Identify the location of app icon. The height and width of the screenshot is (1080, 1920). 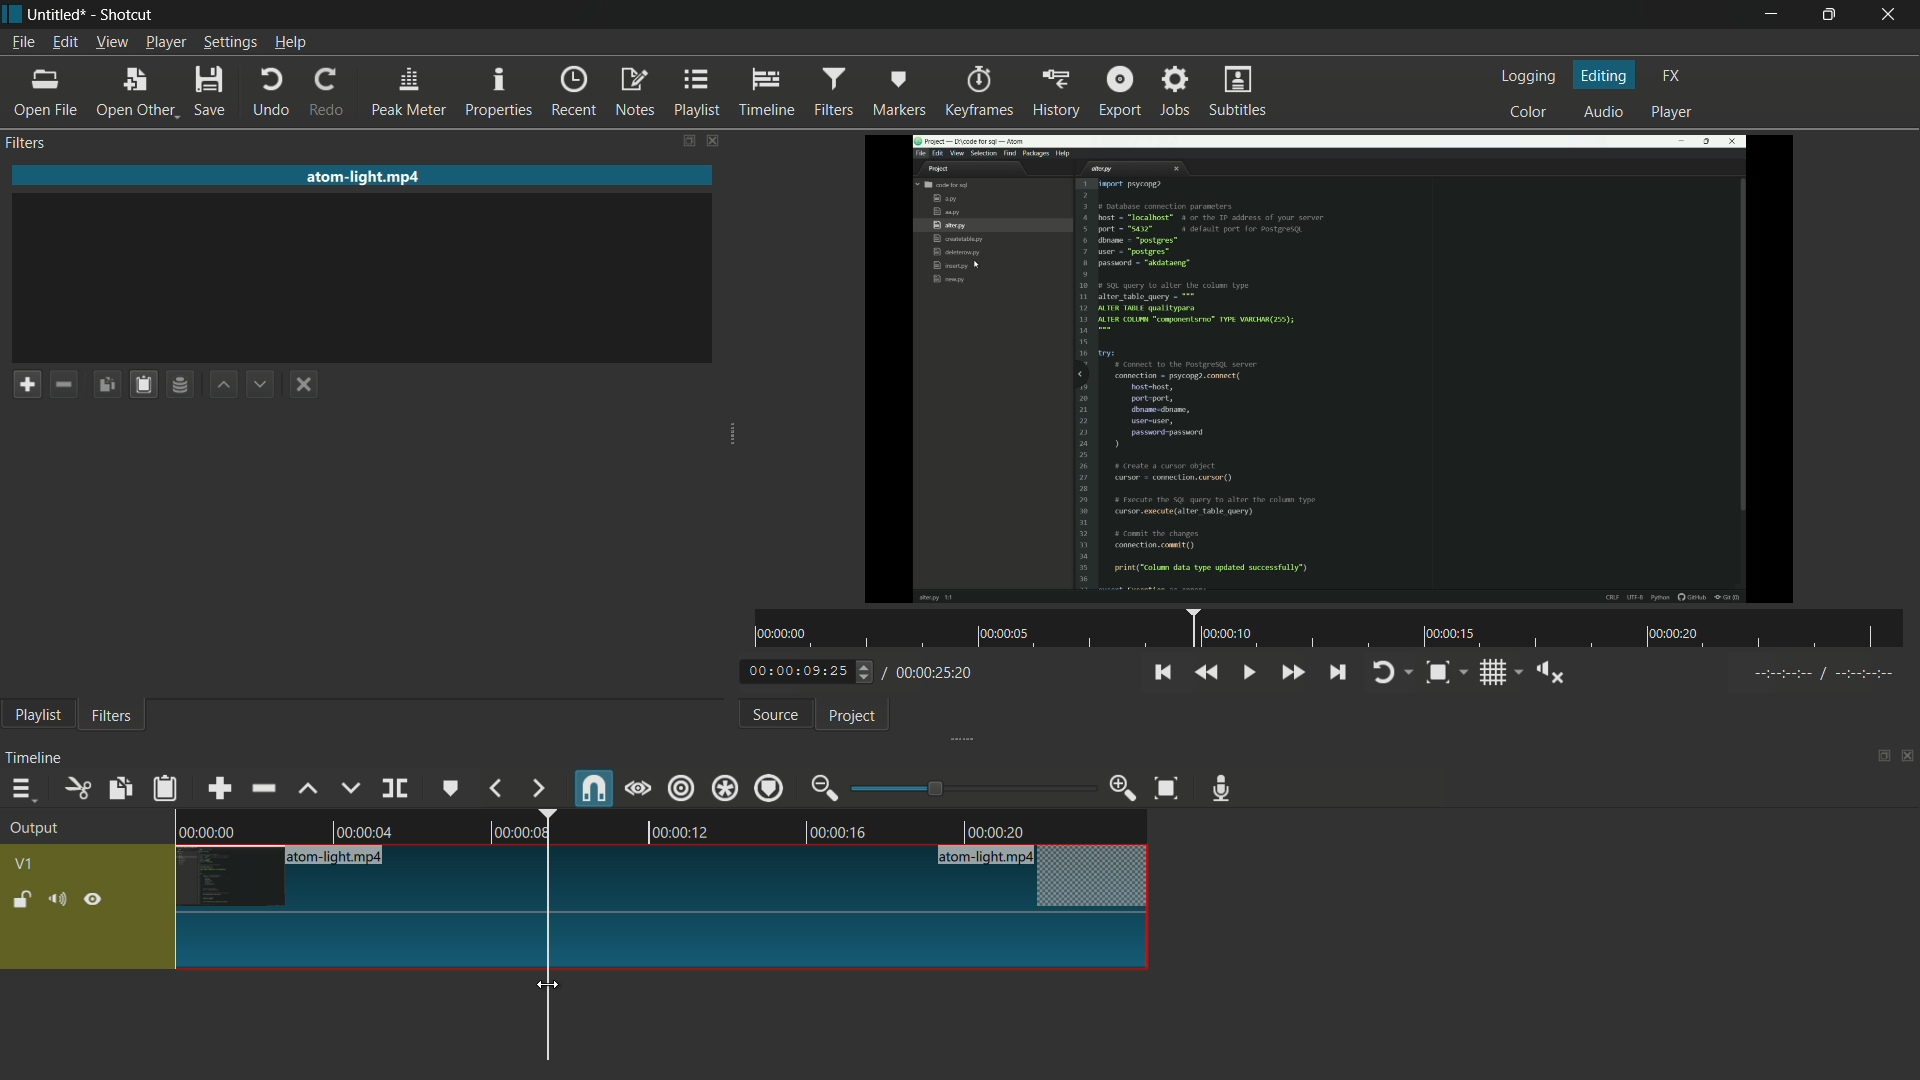
(12, 15).